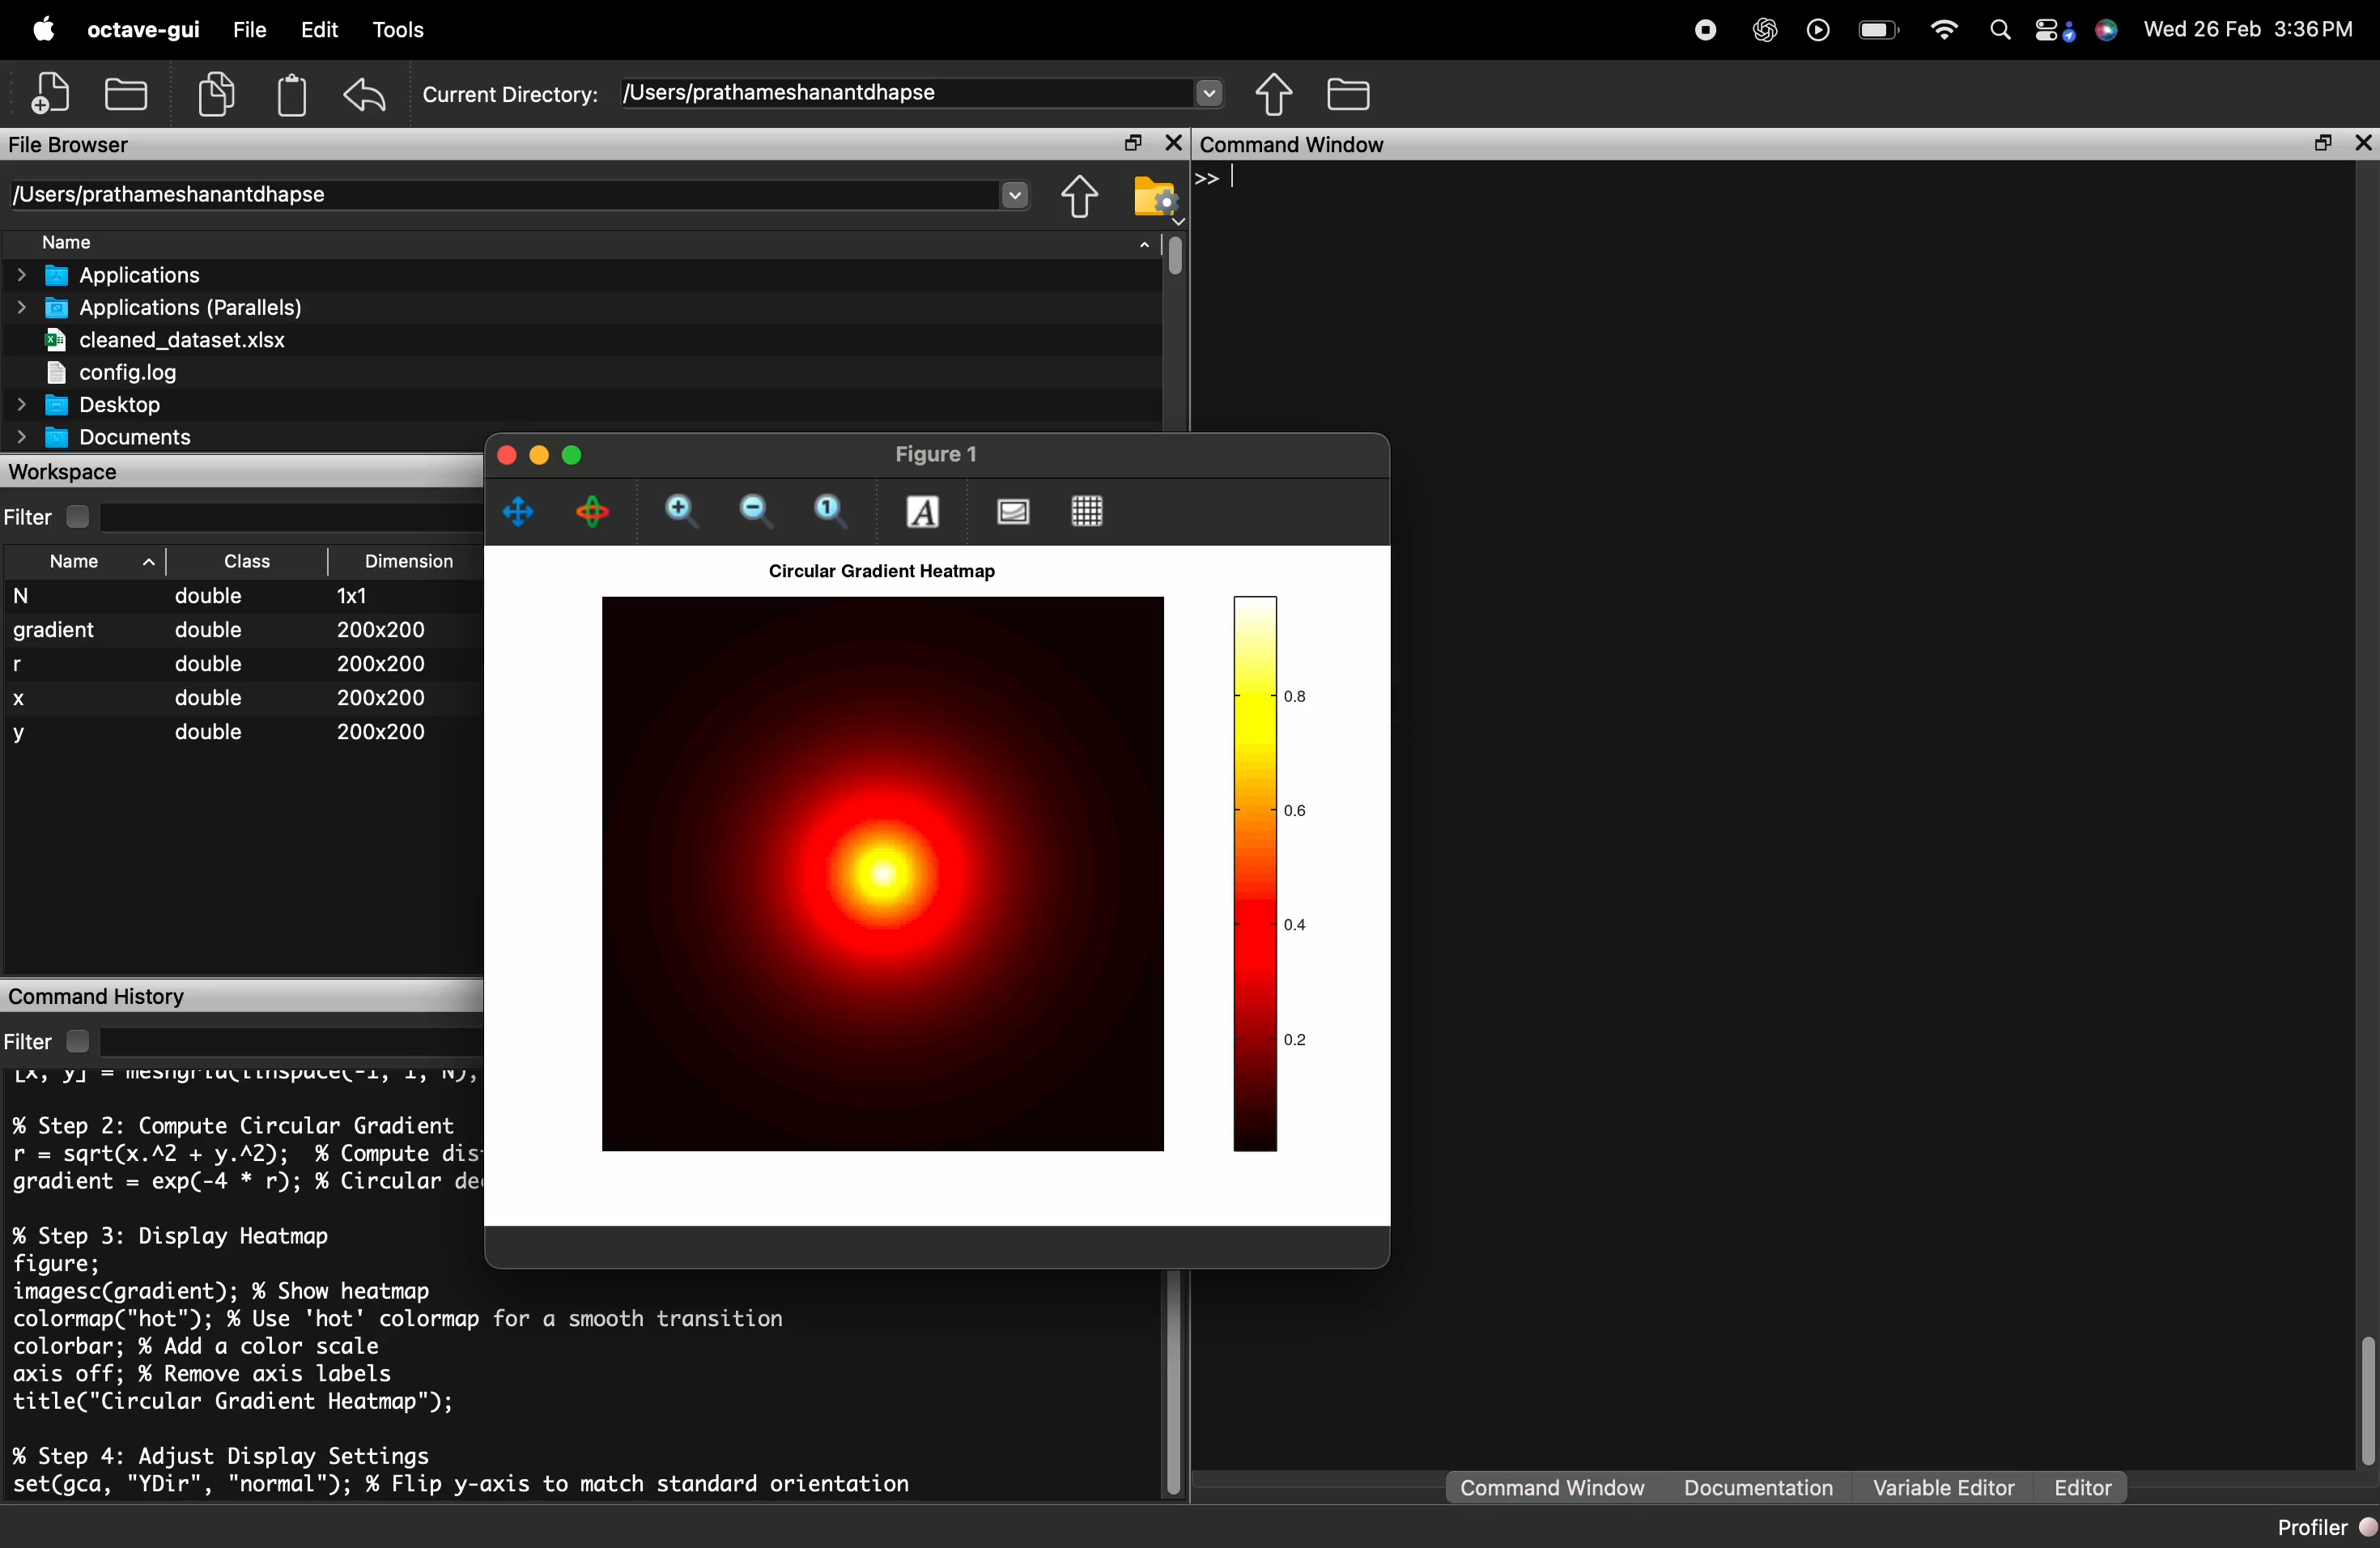 The height and width of the screenshot is (1548, 2380). I want to click on 200x200, so click(375, 662).